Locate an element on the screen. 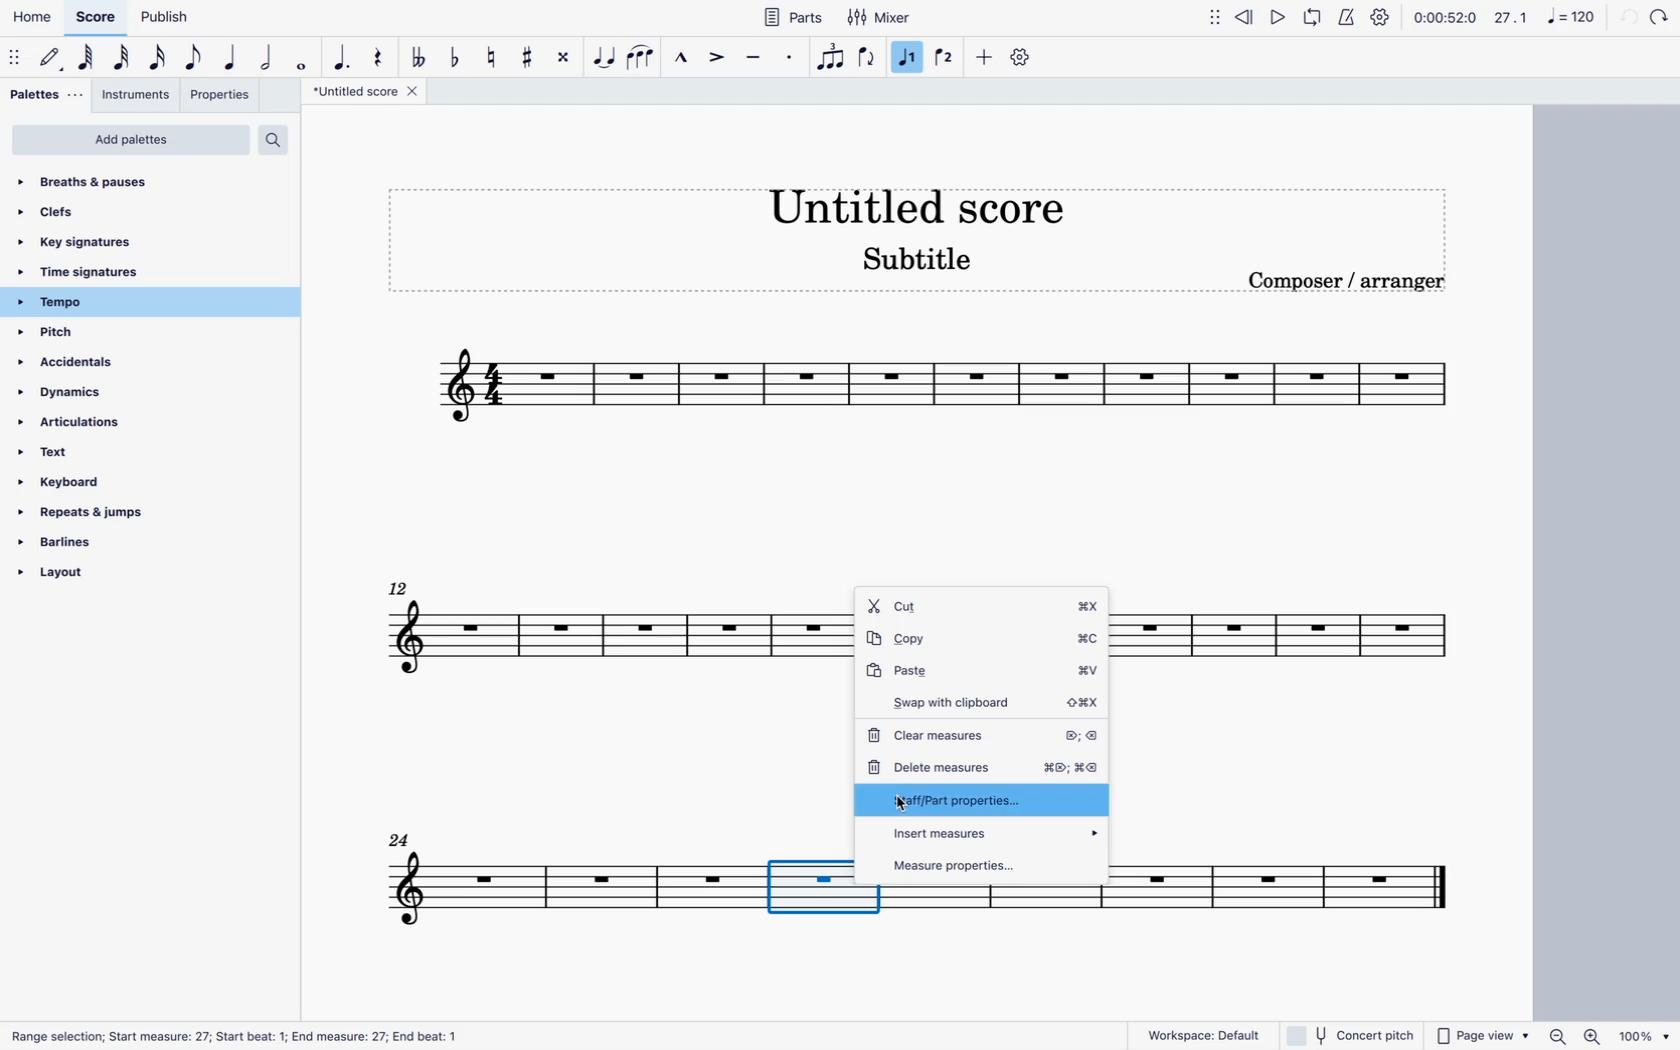 The image size is (1680, 1050). voice 2 is located at coordinates (947, 52).